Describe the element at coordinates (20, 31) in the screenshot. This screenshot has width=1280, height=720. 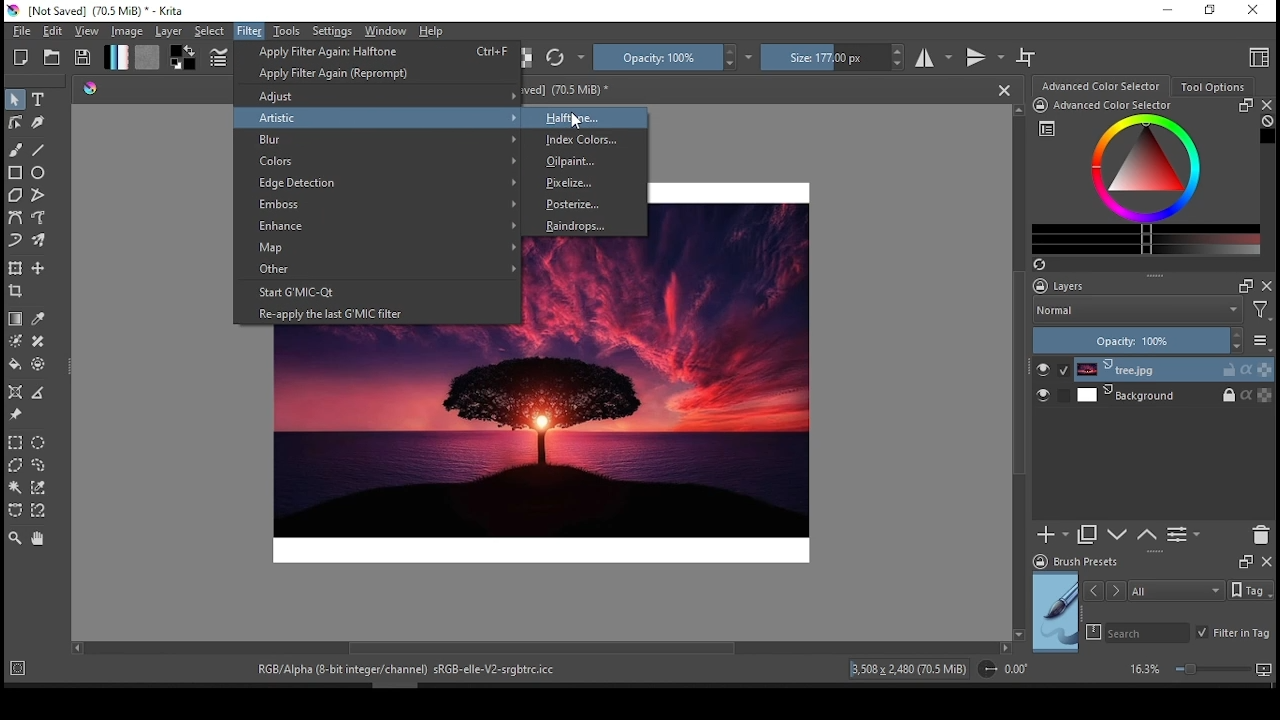
I see `file` at that location.